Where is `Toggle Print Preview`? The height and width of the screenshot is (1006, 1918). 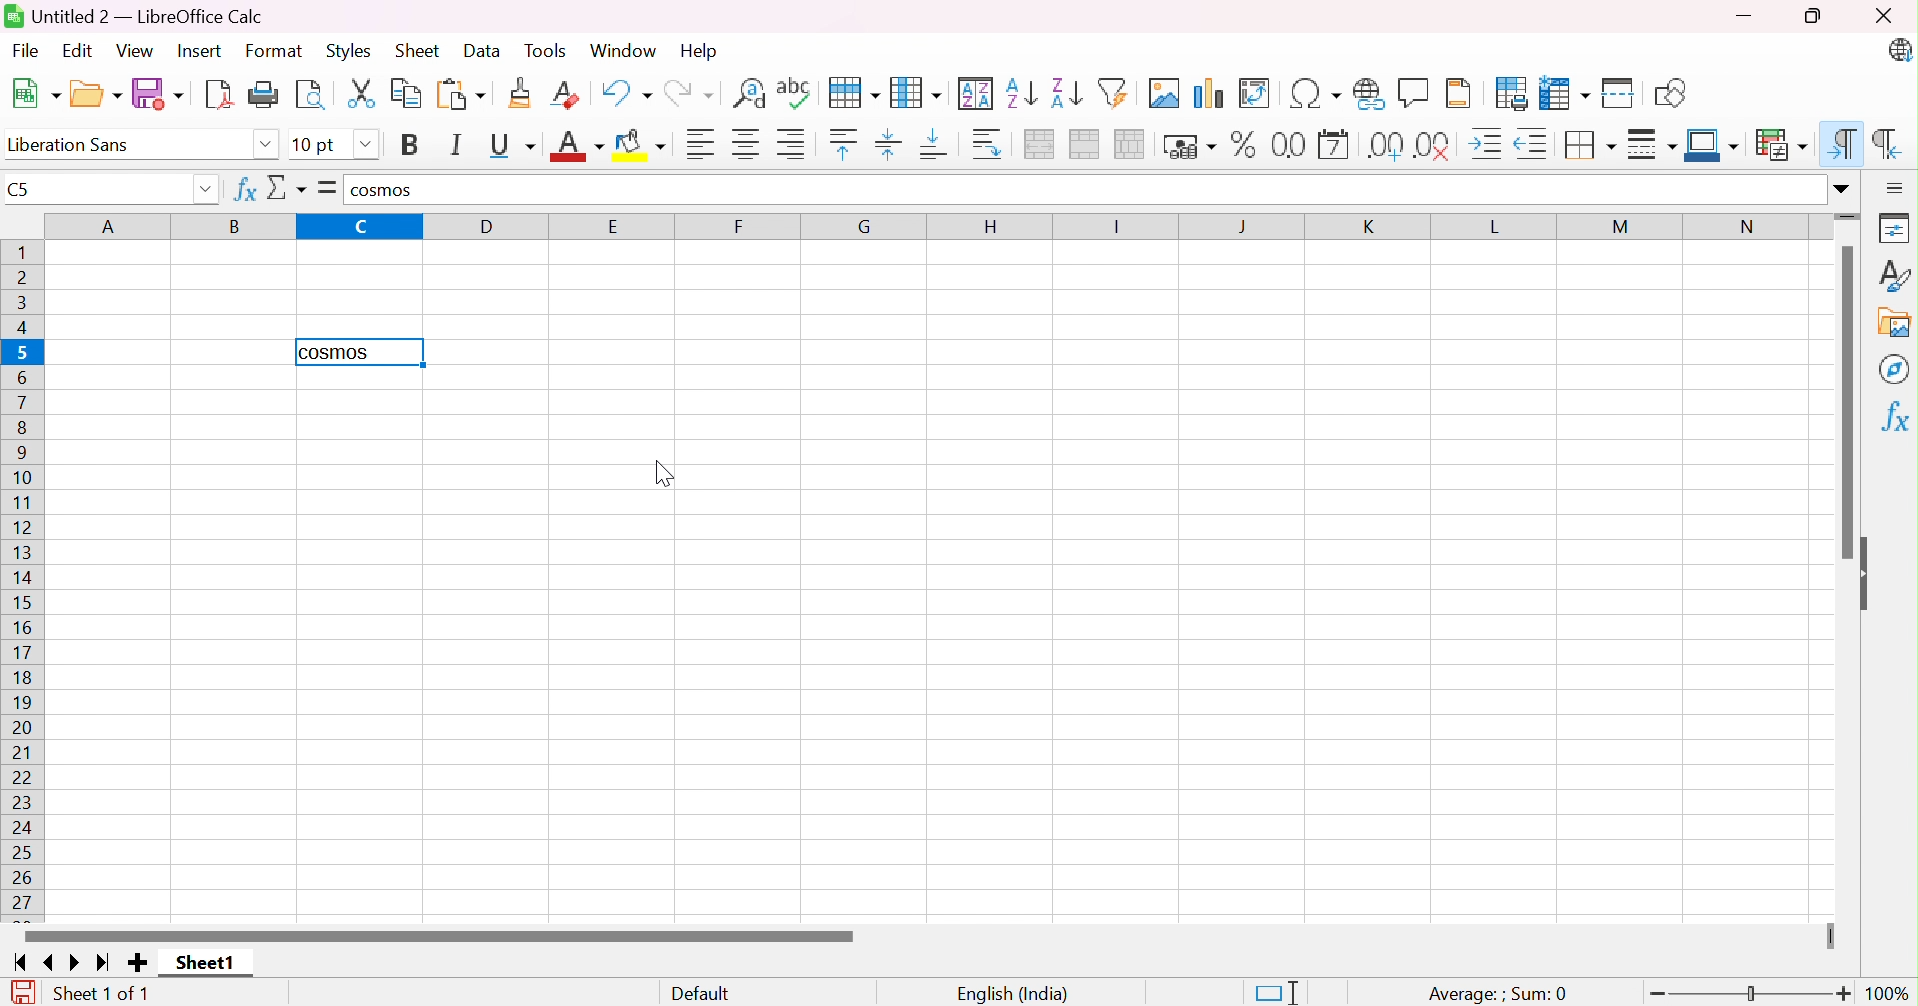 Toggle Print Preview is located at coordinates (311, 95).